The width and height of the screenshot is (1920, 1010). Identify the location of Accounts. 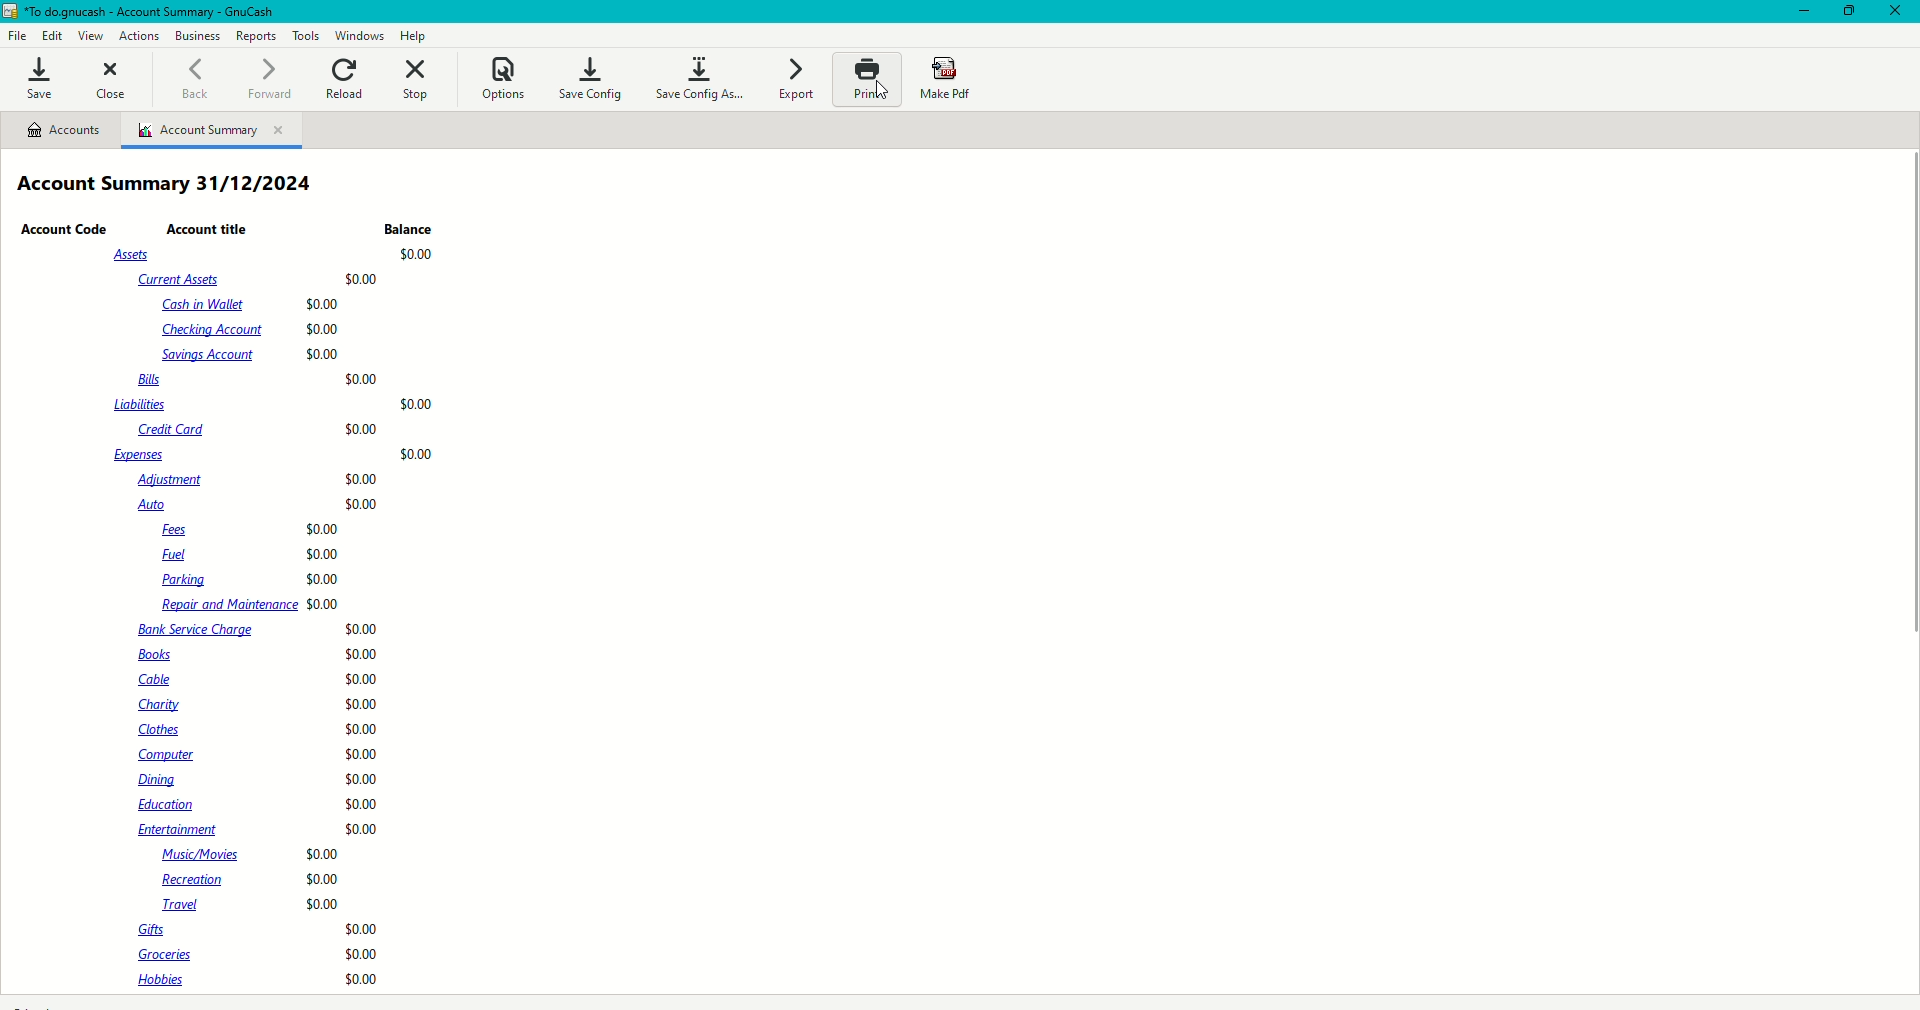
(69, 134).